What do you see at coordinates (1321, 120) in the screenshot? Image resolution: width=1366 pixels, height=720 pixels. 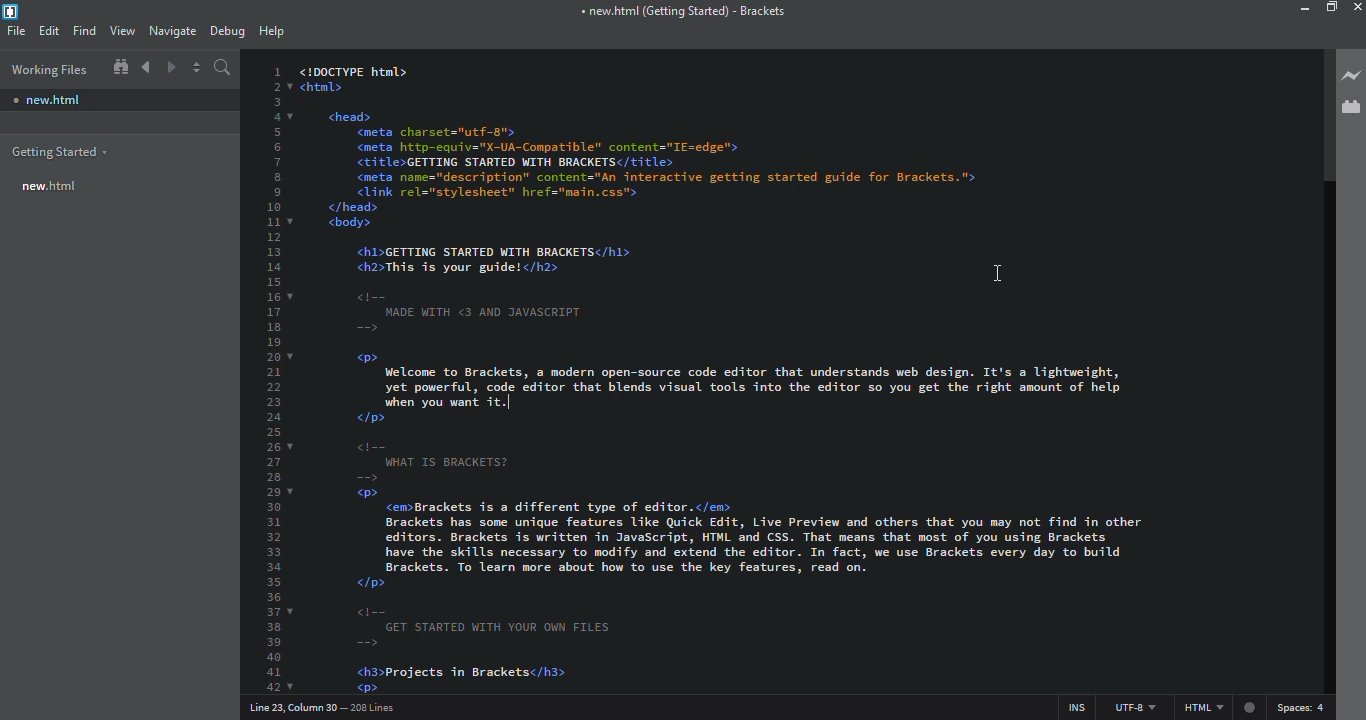 I see `scroll bar` at bounding box center [1321, 120].